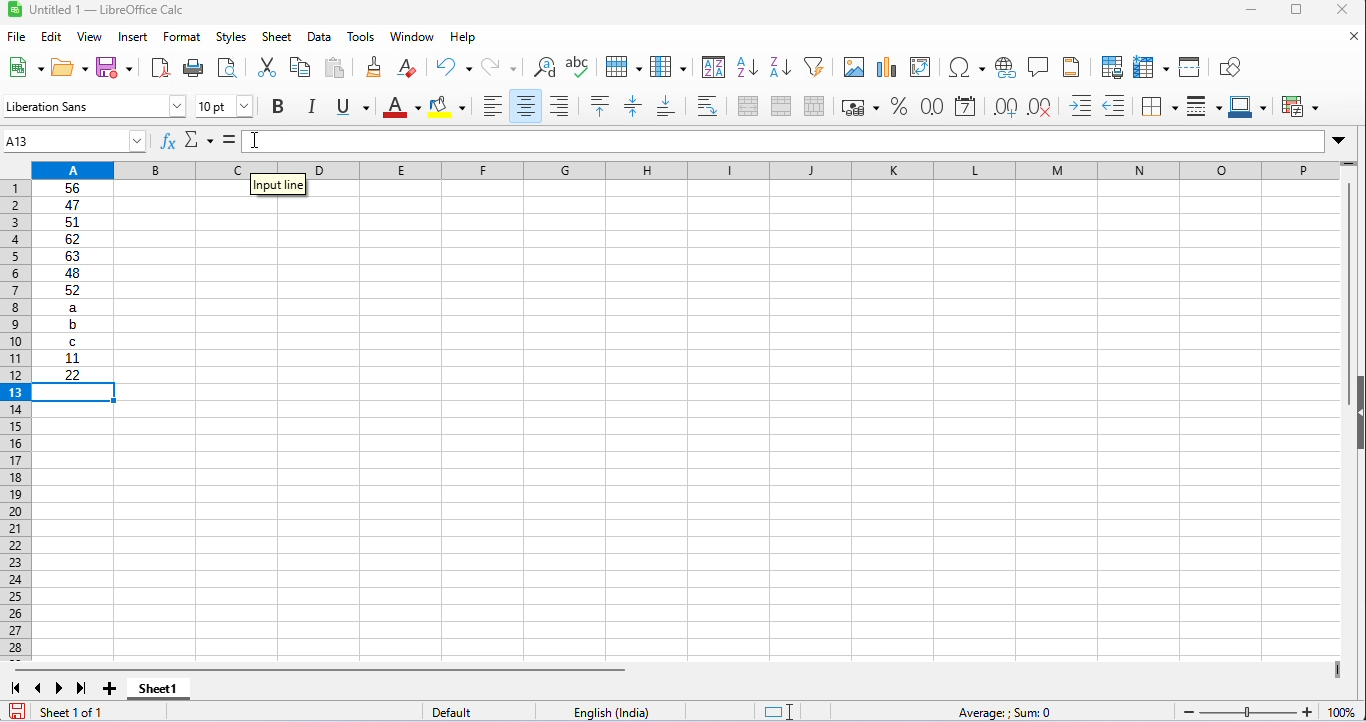 Image resolution: width=1366 pixels, height=722 pixels. What do you see at coordinates (1342, 712) in the screenshot?
I see `100%` at bounding box center [1342, 712].